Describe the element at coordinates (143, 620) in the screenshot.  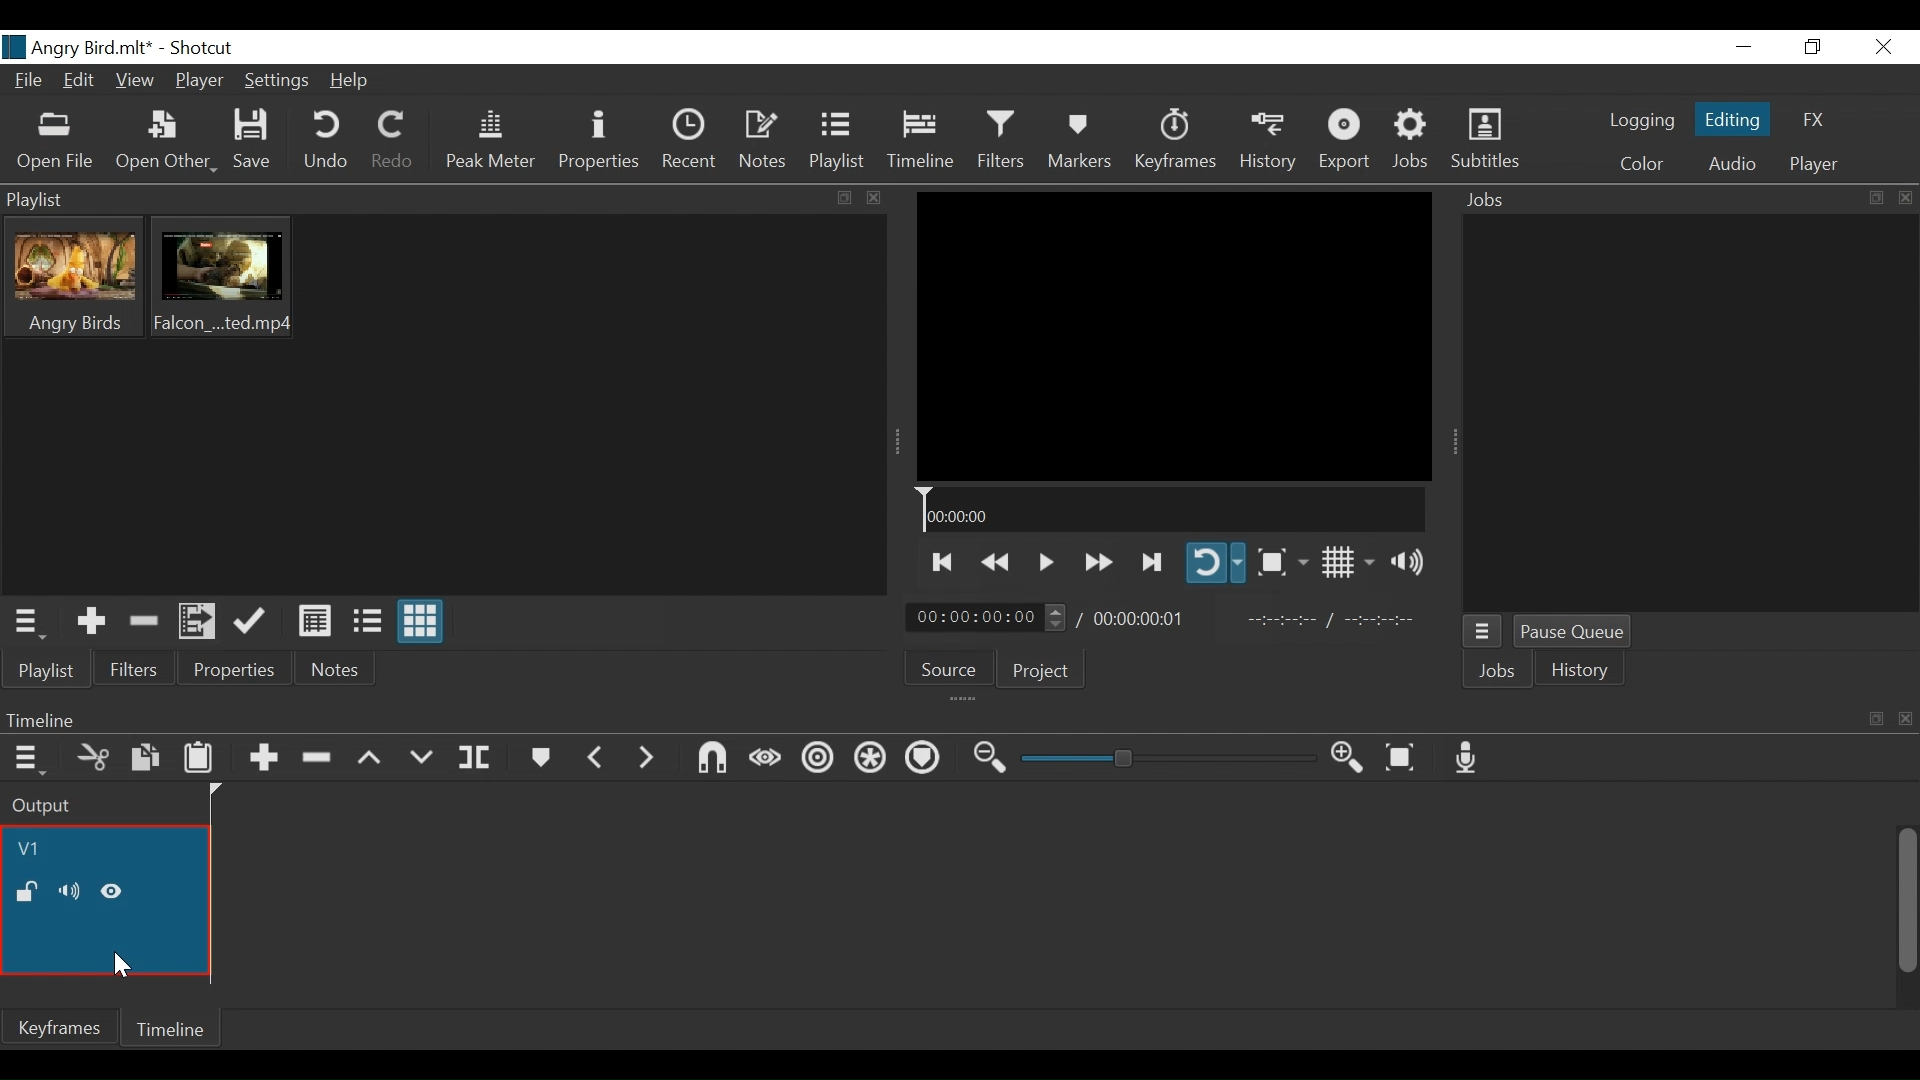
I see `Remove cut` at that location.